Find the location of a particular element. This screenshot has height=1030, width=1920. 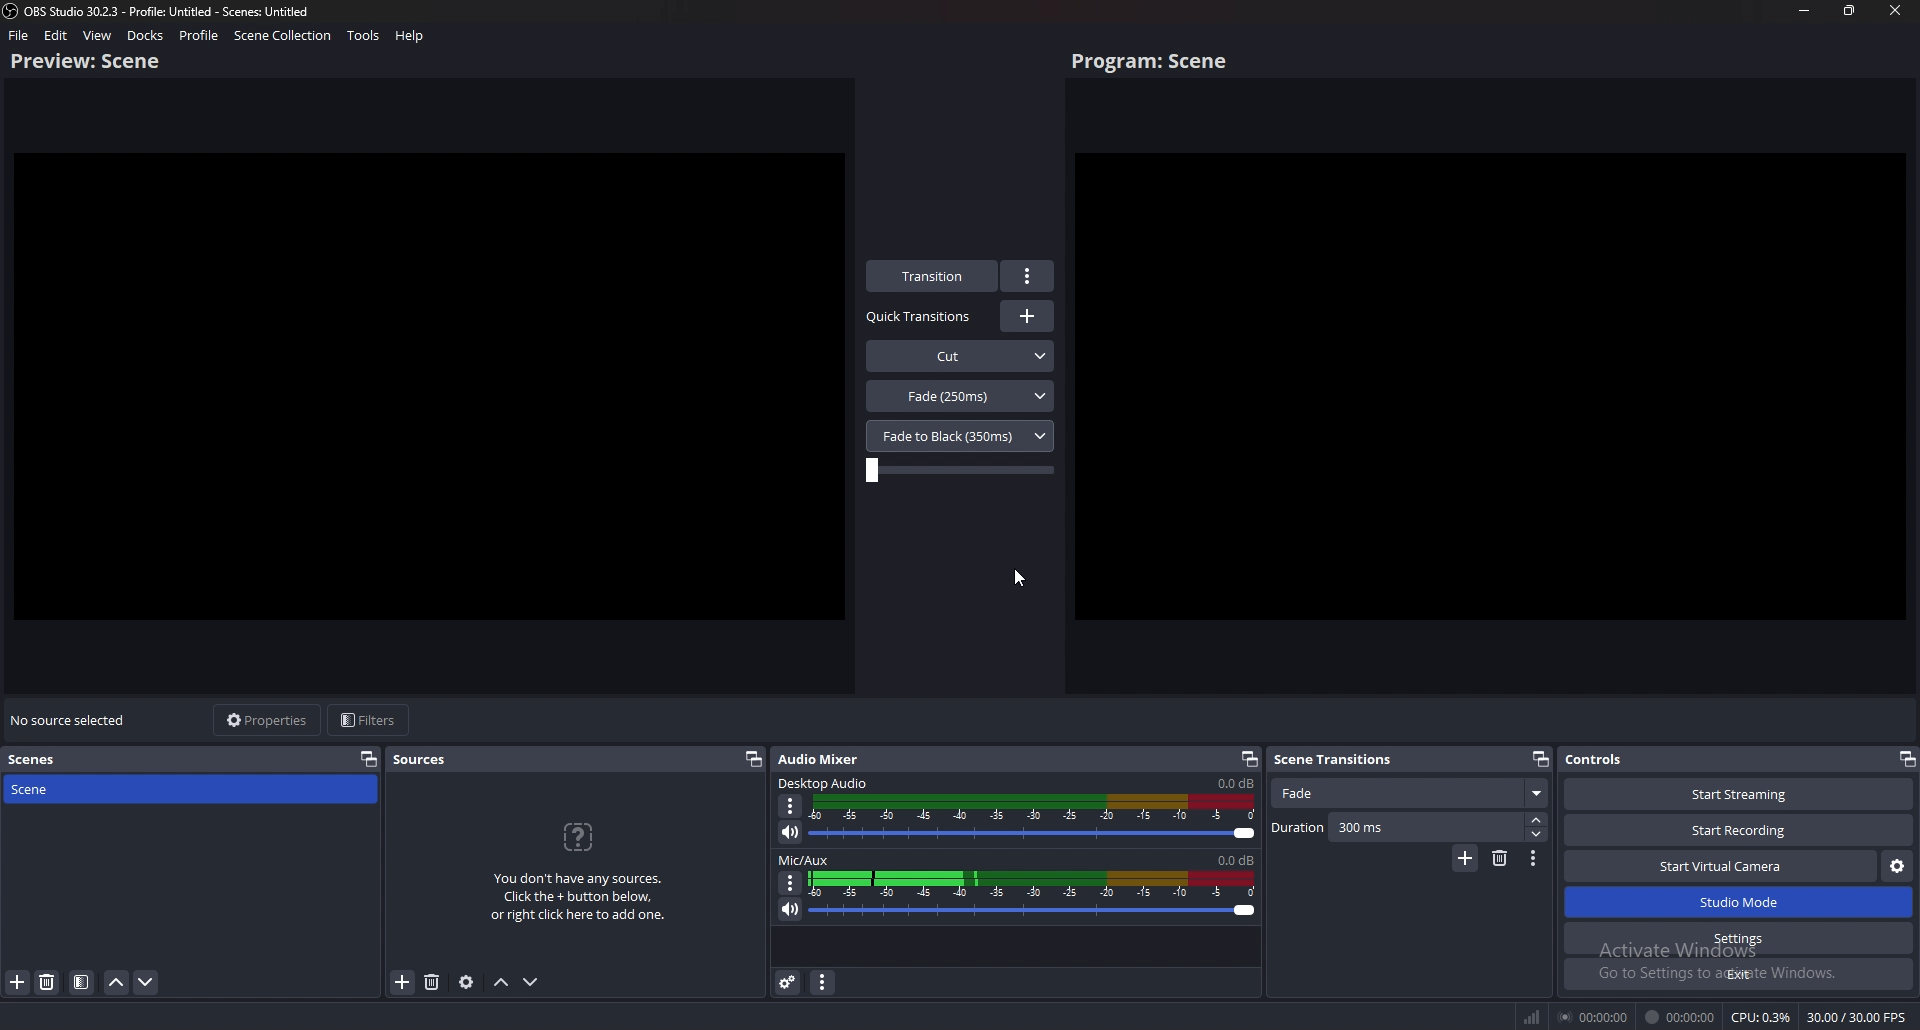

Seen transitions  is located at coordinates (1339, 758).